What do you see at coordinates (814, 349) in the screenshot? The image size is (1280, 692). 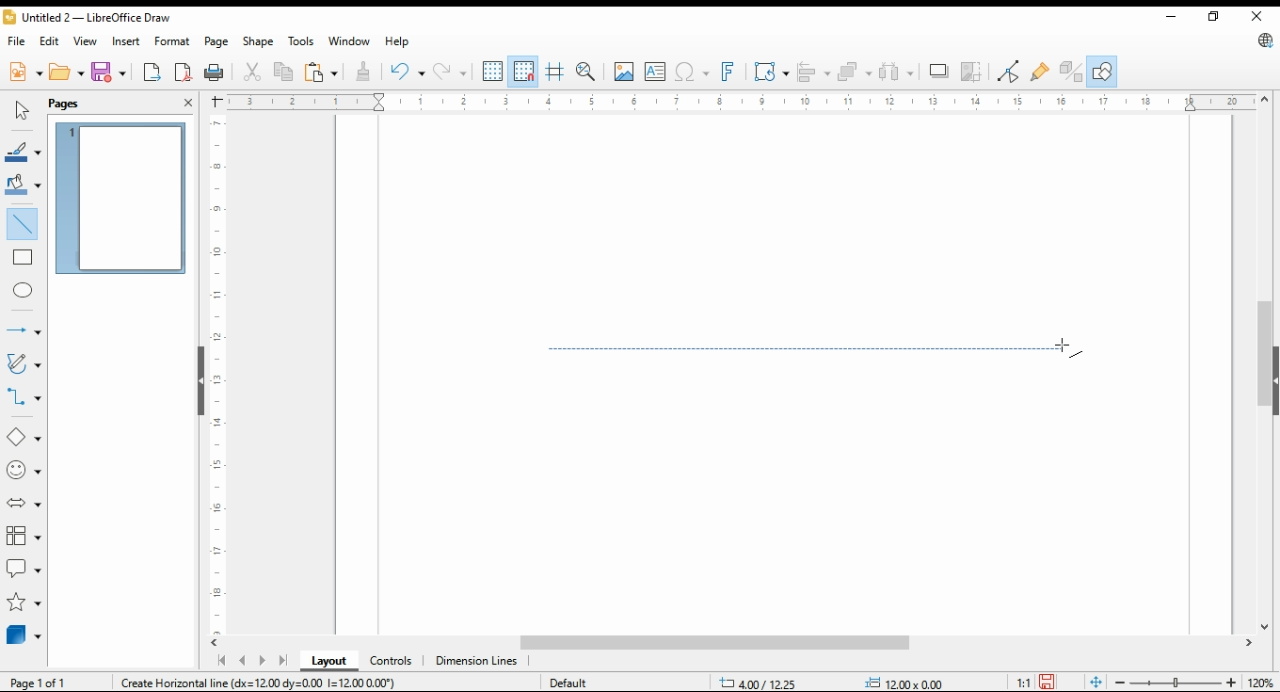 I see `dashed line` at bounding box center [814, 349].